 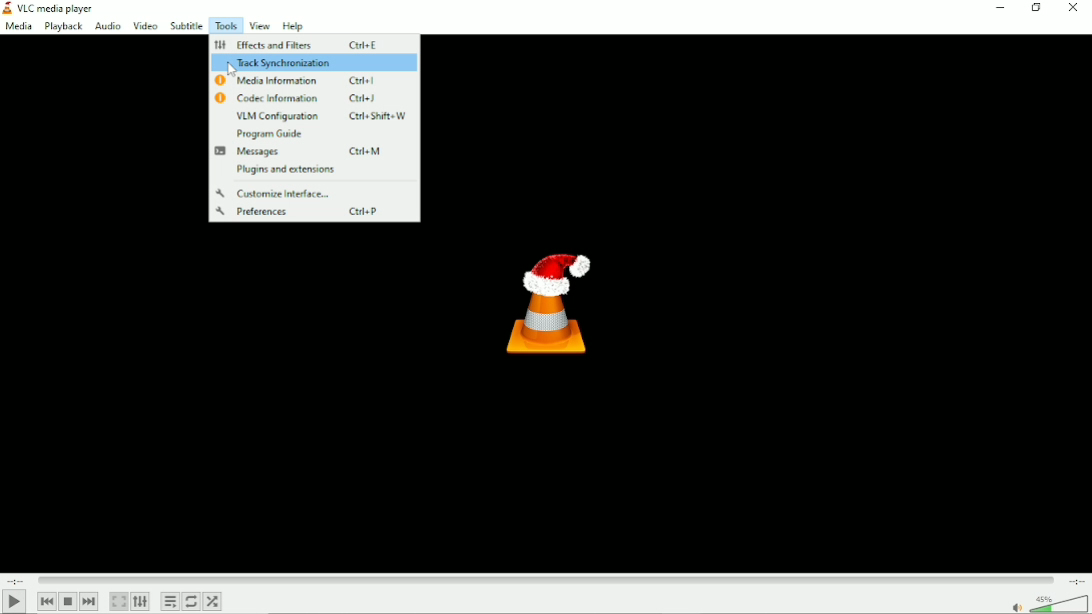 I want to click on audio, so click(x=106, y=26).